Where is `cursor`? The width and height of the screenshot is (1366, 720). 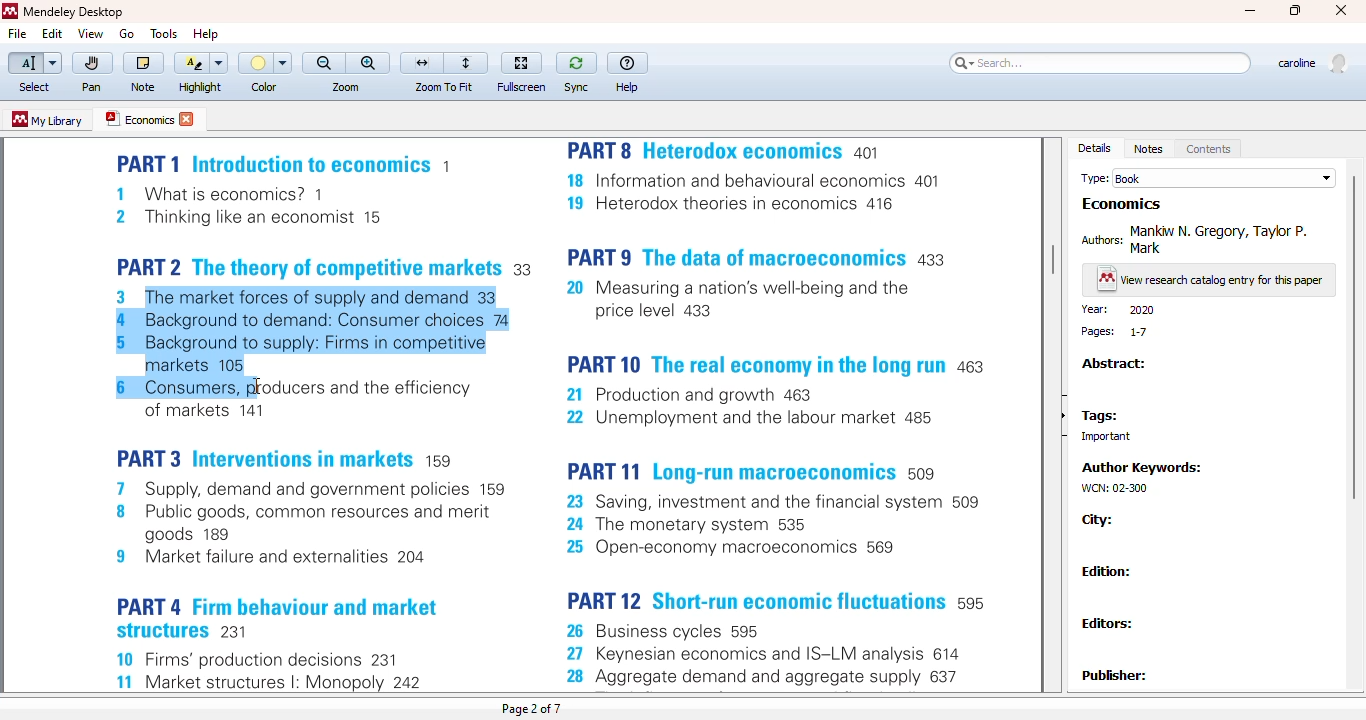
cursor is located at coordinates (258, 391).